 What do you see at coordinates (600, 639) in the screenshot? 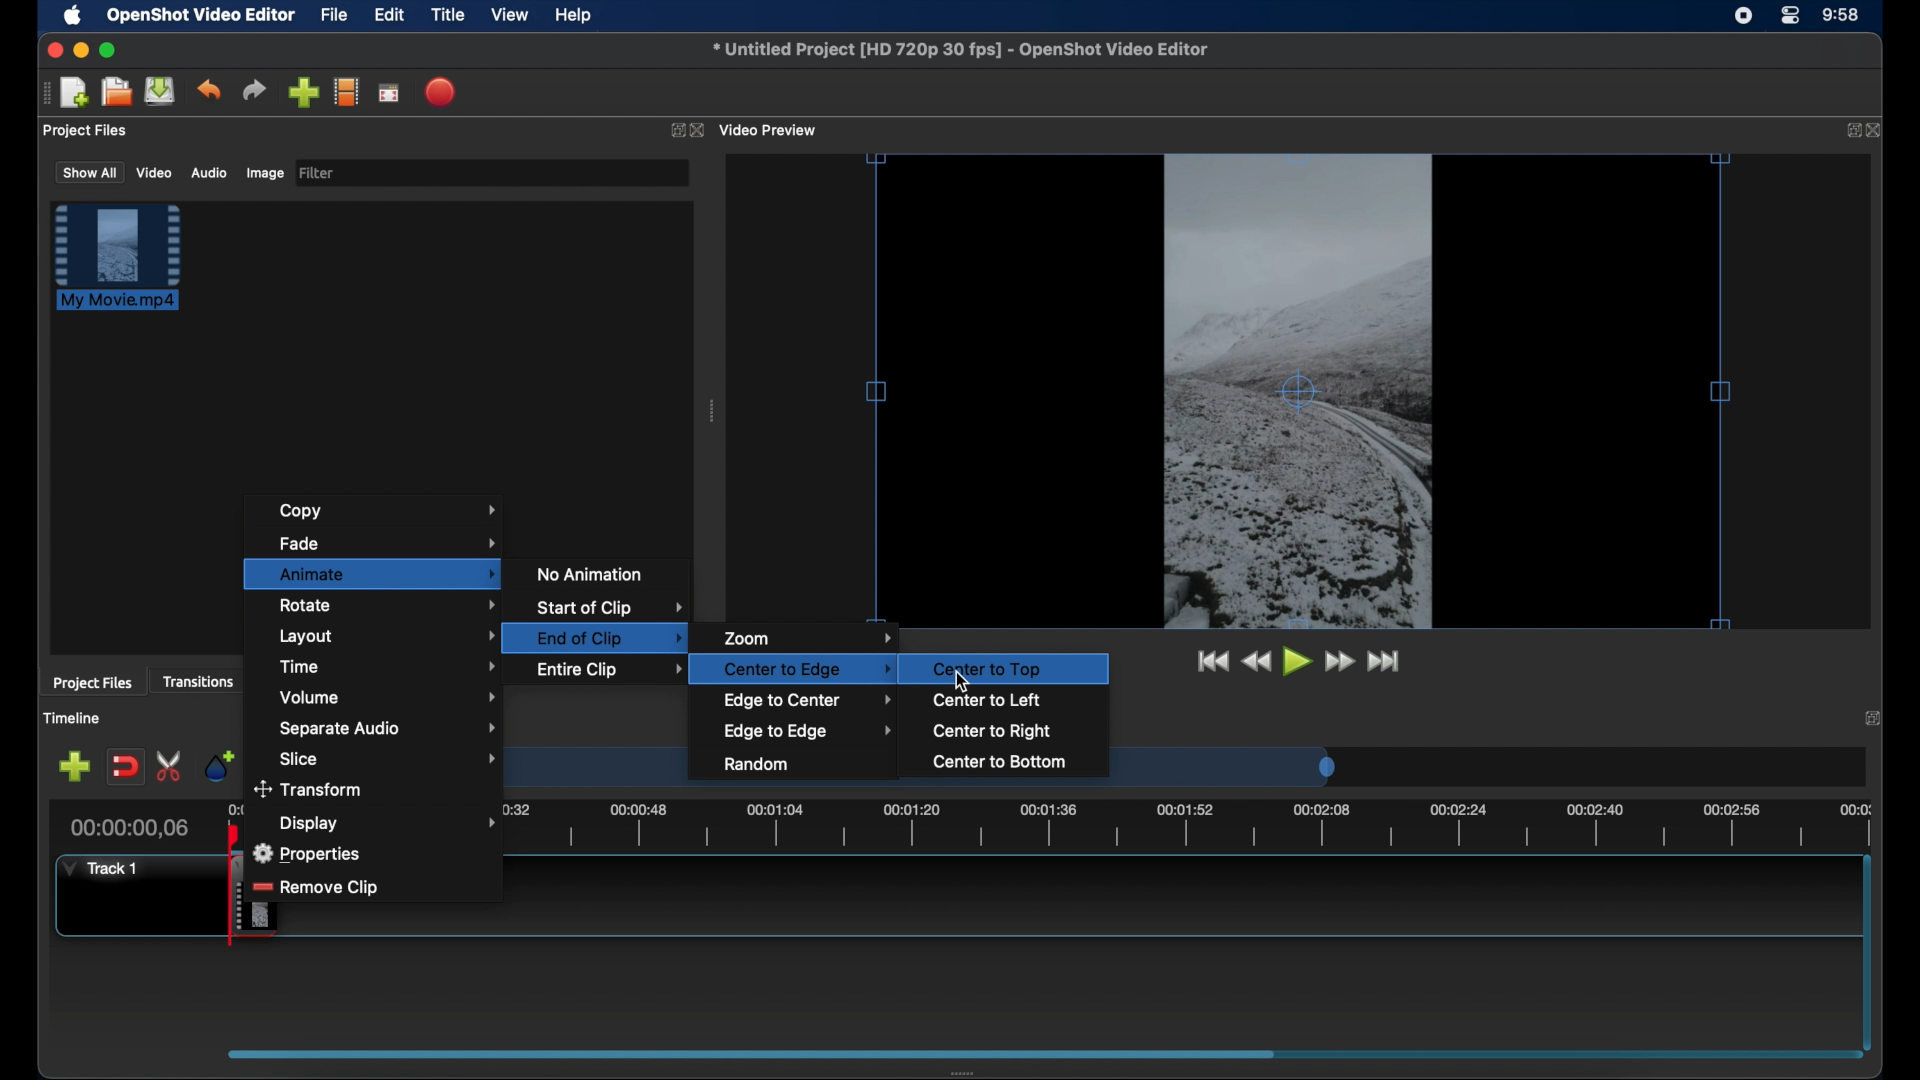
I see `end of clip highlighted` at bounding box center [600, 639].